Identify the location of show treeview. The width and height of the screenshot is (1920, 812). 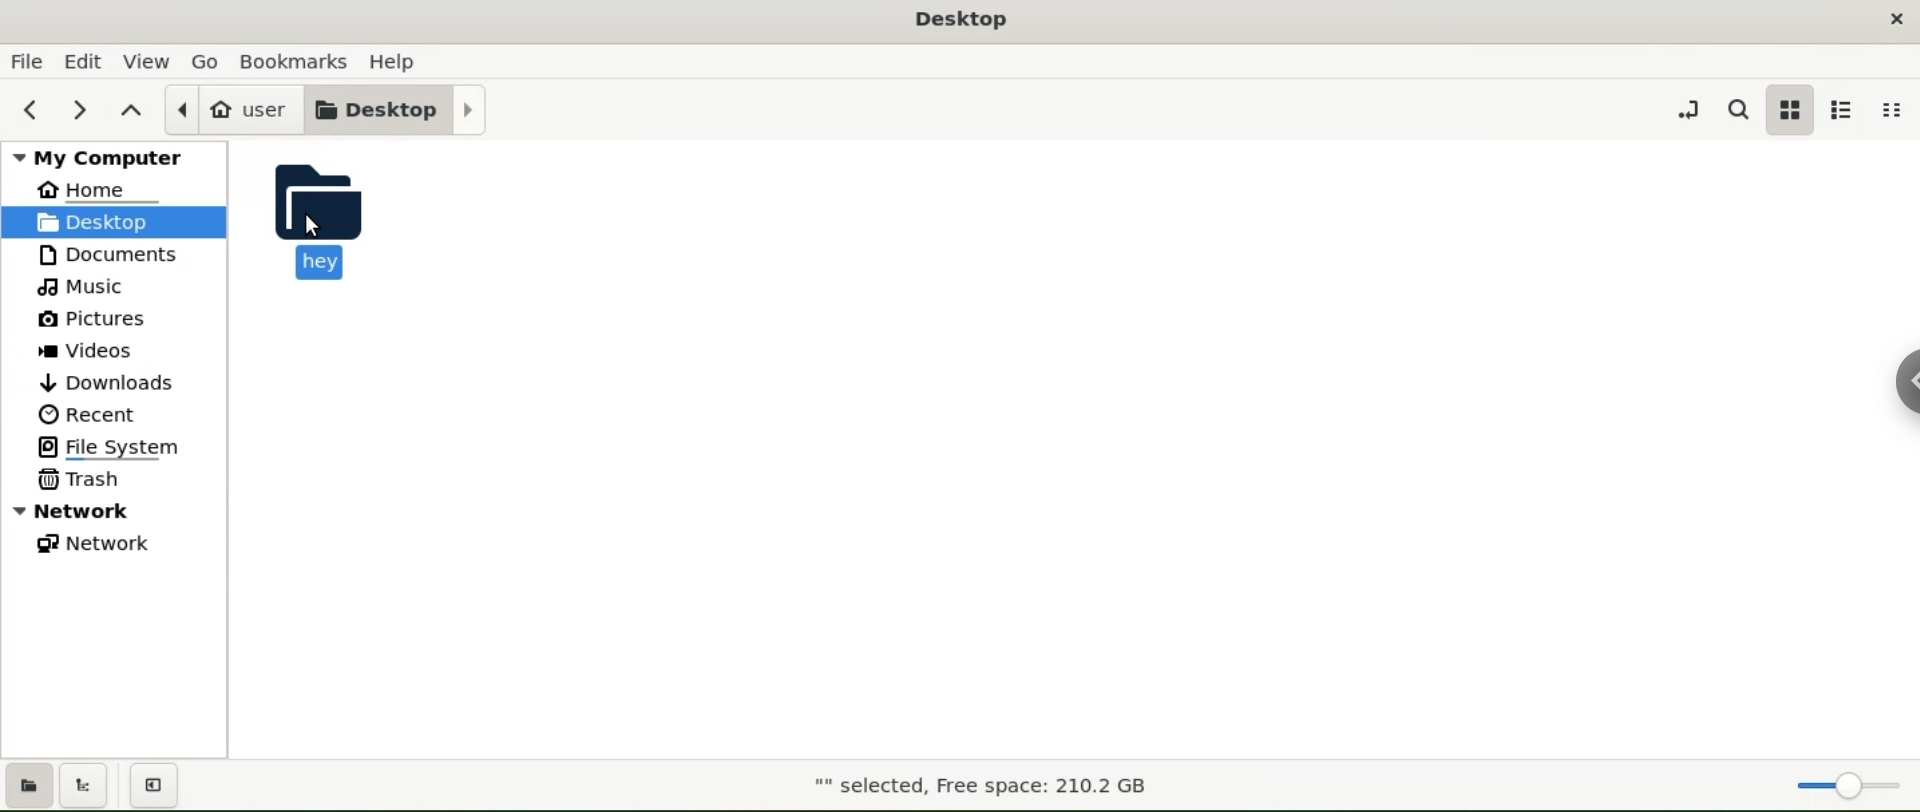
(87, 785).